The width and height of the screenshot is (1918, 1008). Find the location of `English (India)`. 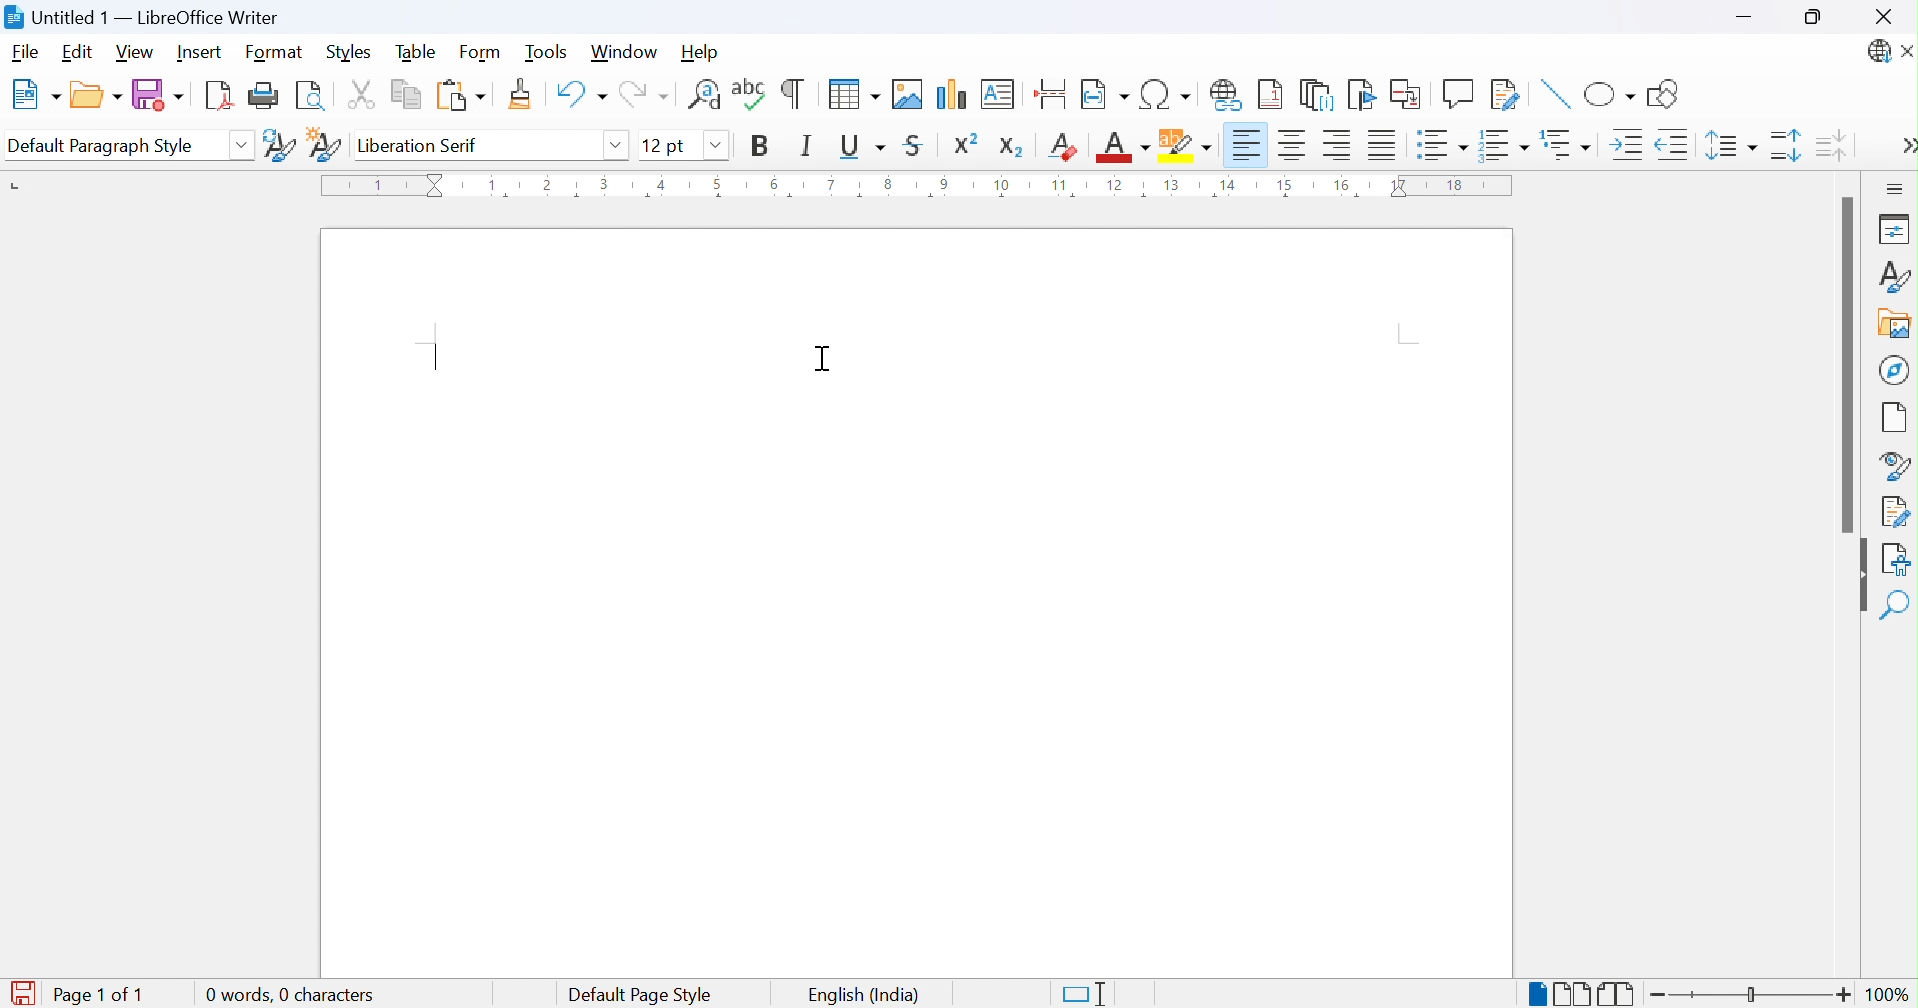

English (India) is located at coordinates (866, 994).